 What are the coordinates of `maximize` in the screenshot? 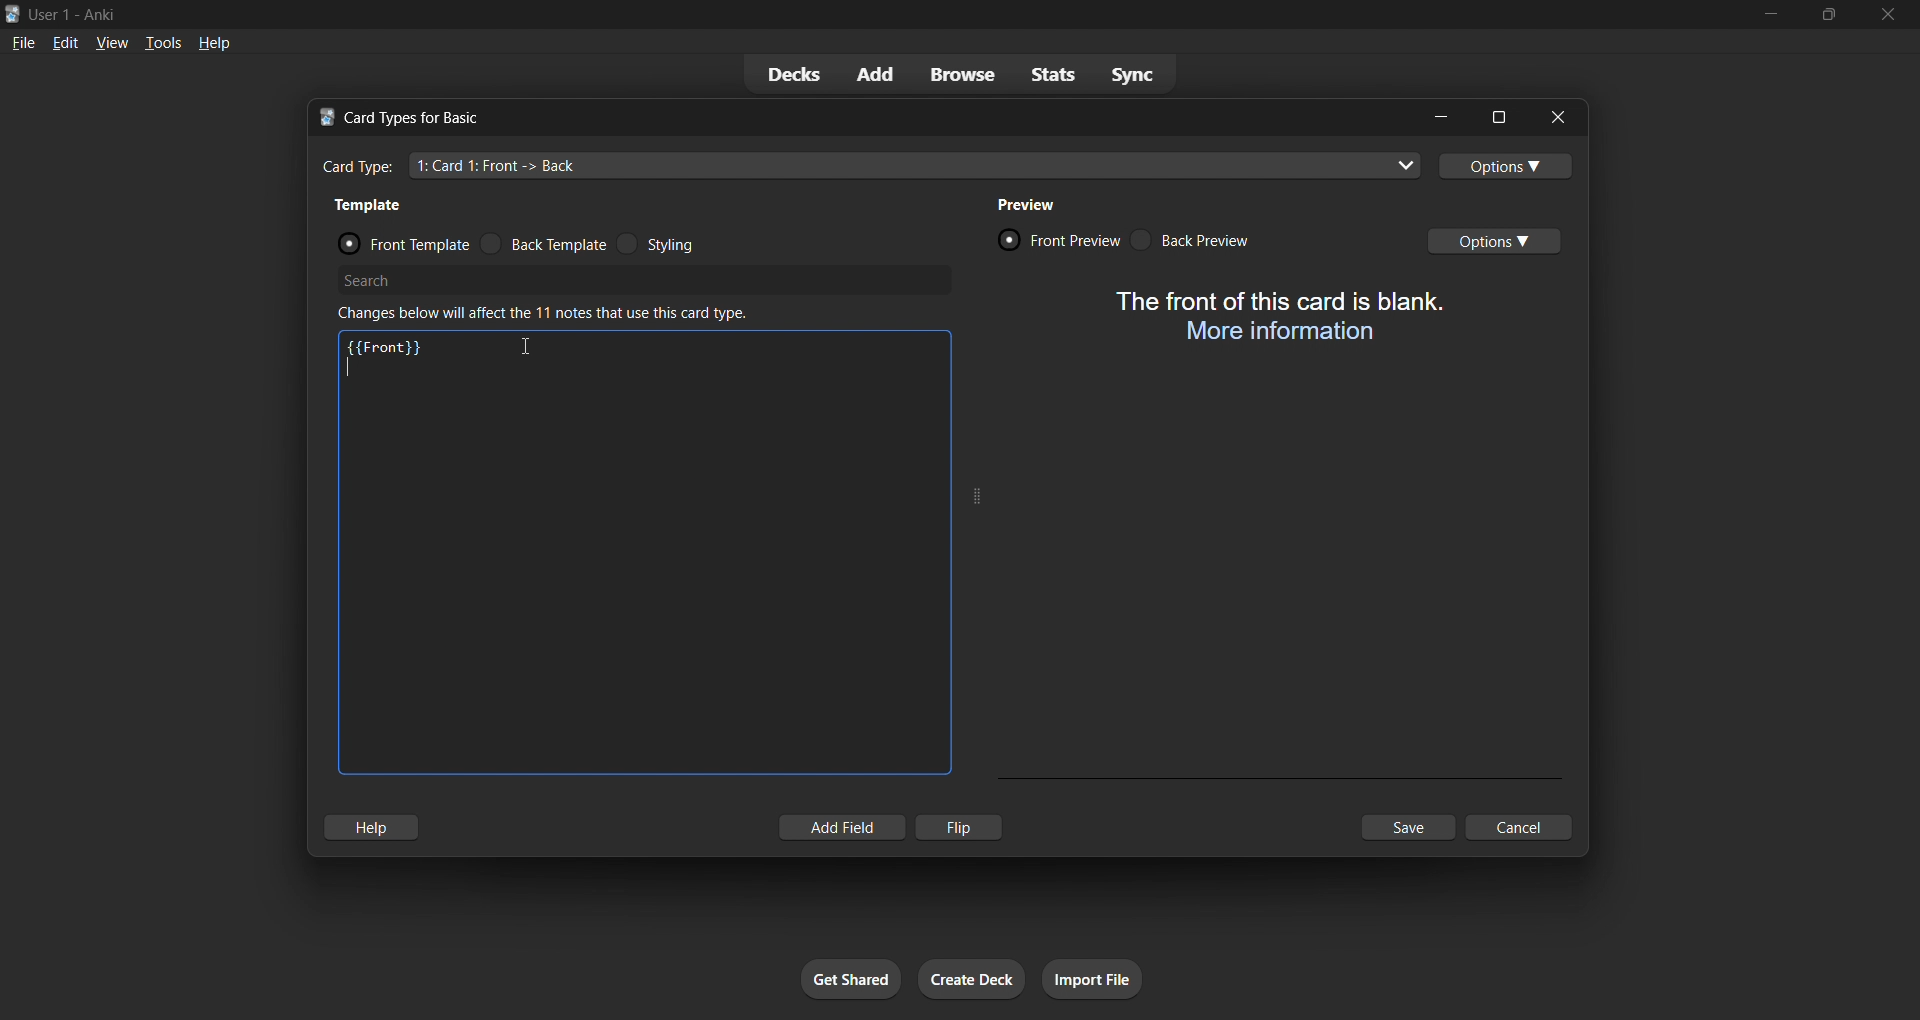 It's located at (1494, 116).